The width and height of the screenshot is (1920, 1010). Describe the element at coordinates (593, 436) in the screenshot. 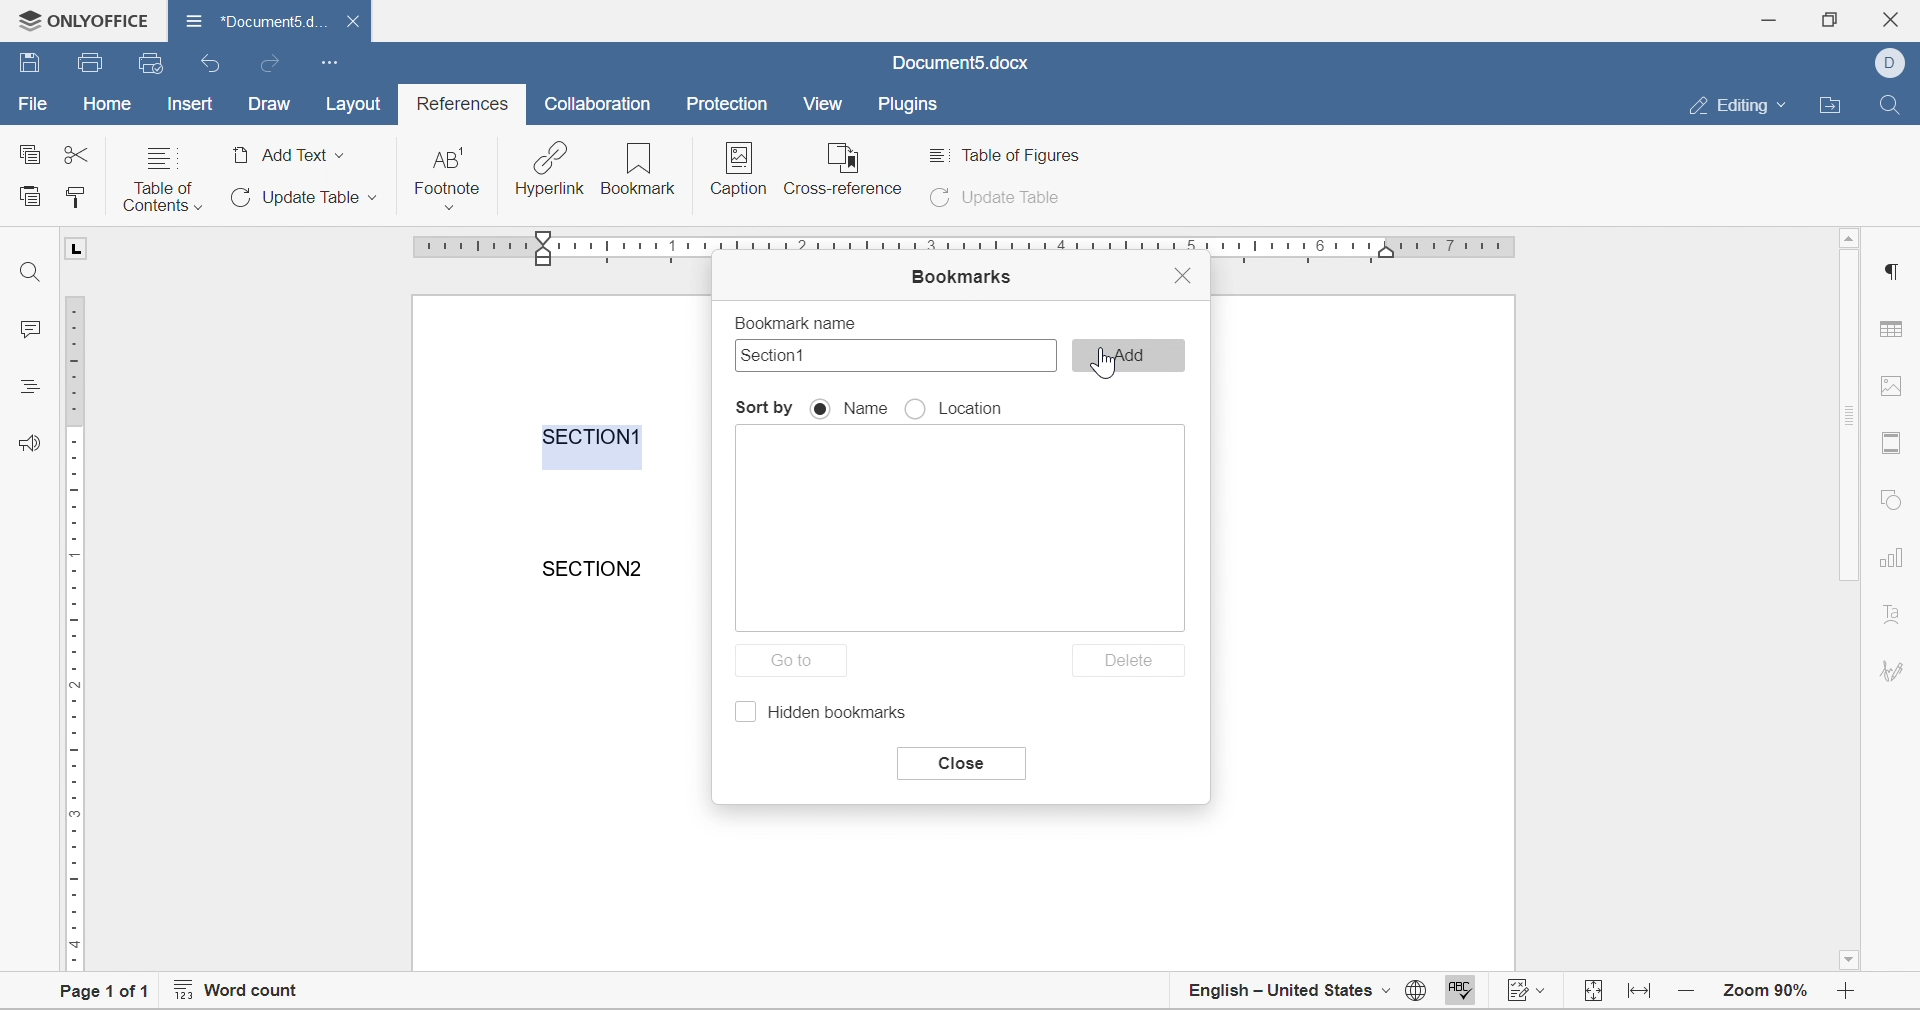

I see `section1` at that location.